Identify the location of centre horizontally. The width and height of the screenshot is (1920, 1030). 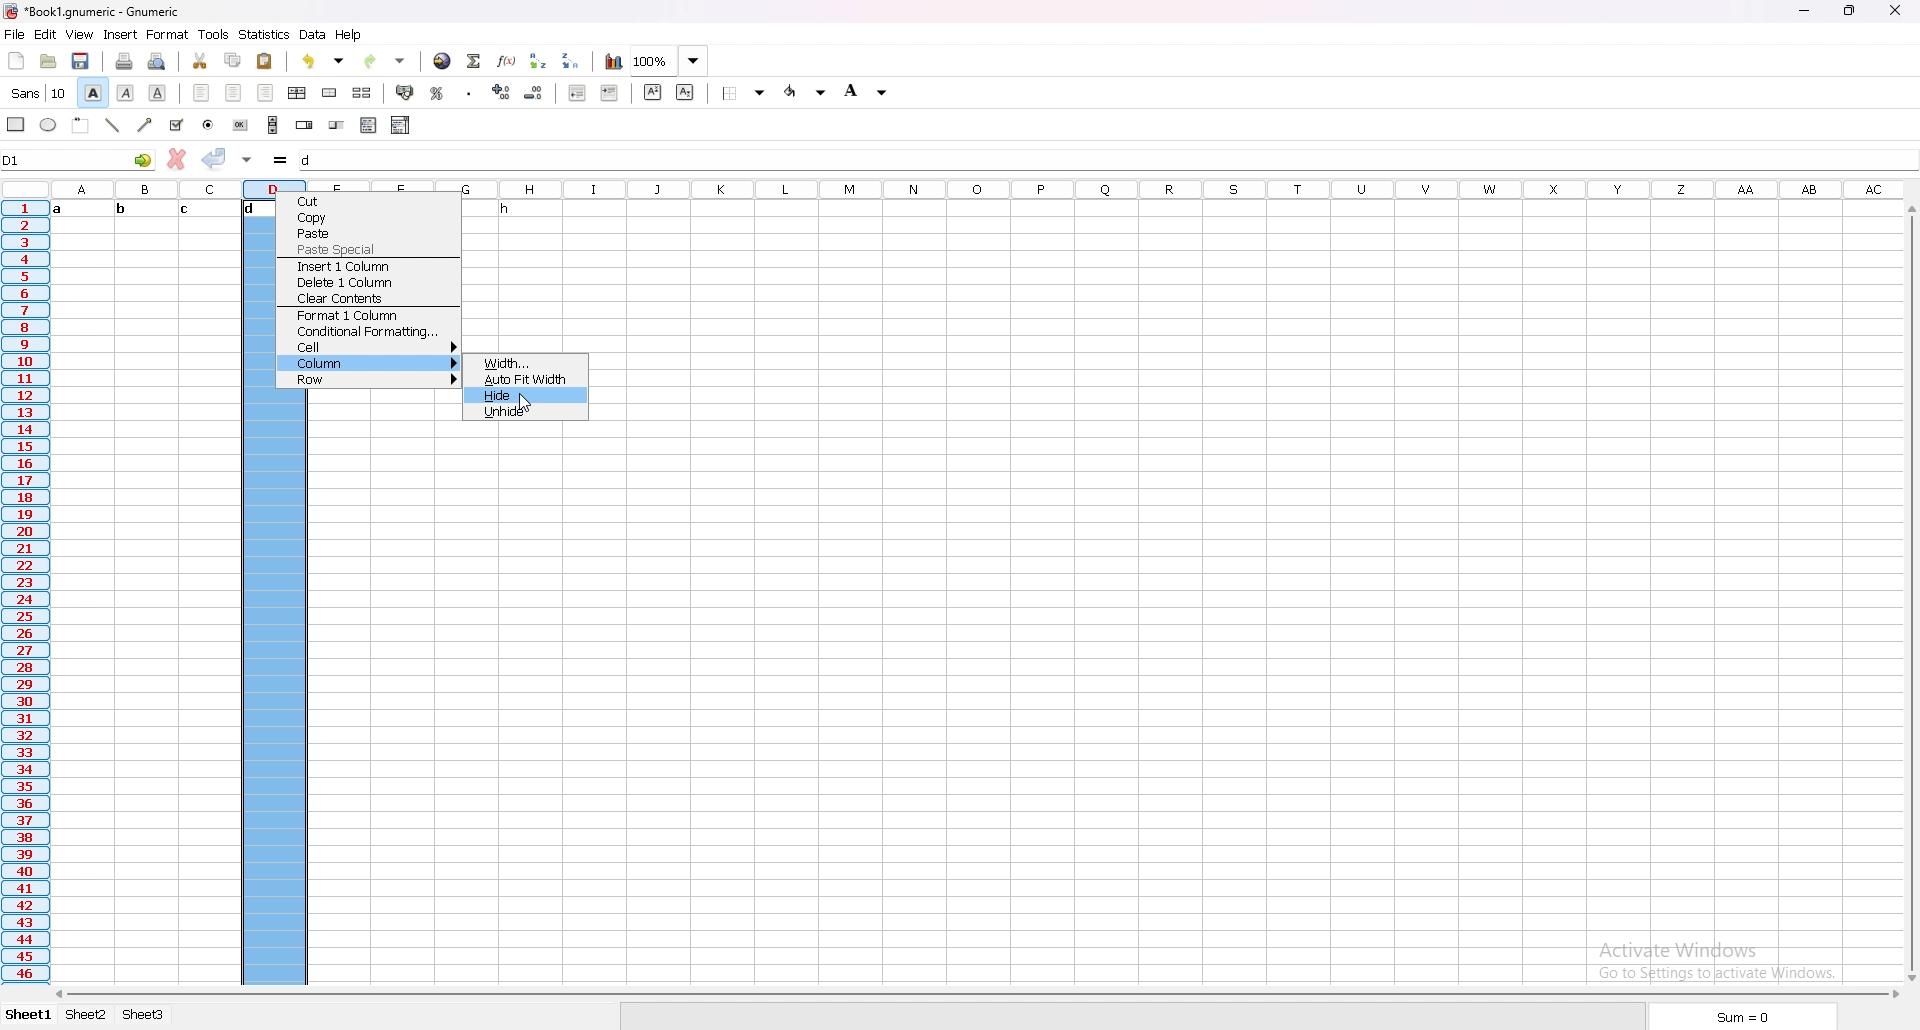
(298, 93).